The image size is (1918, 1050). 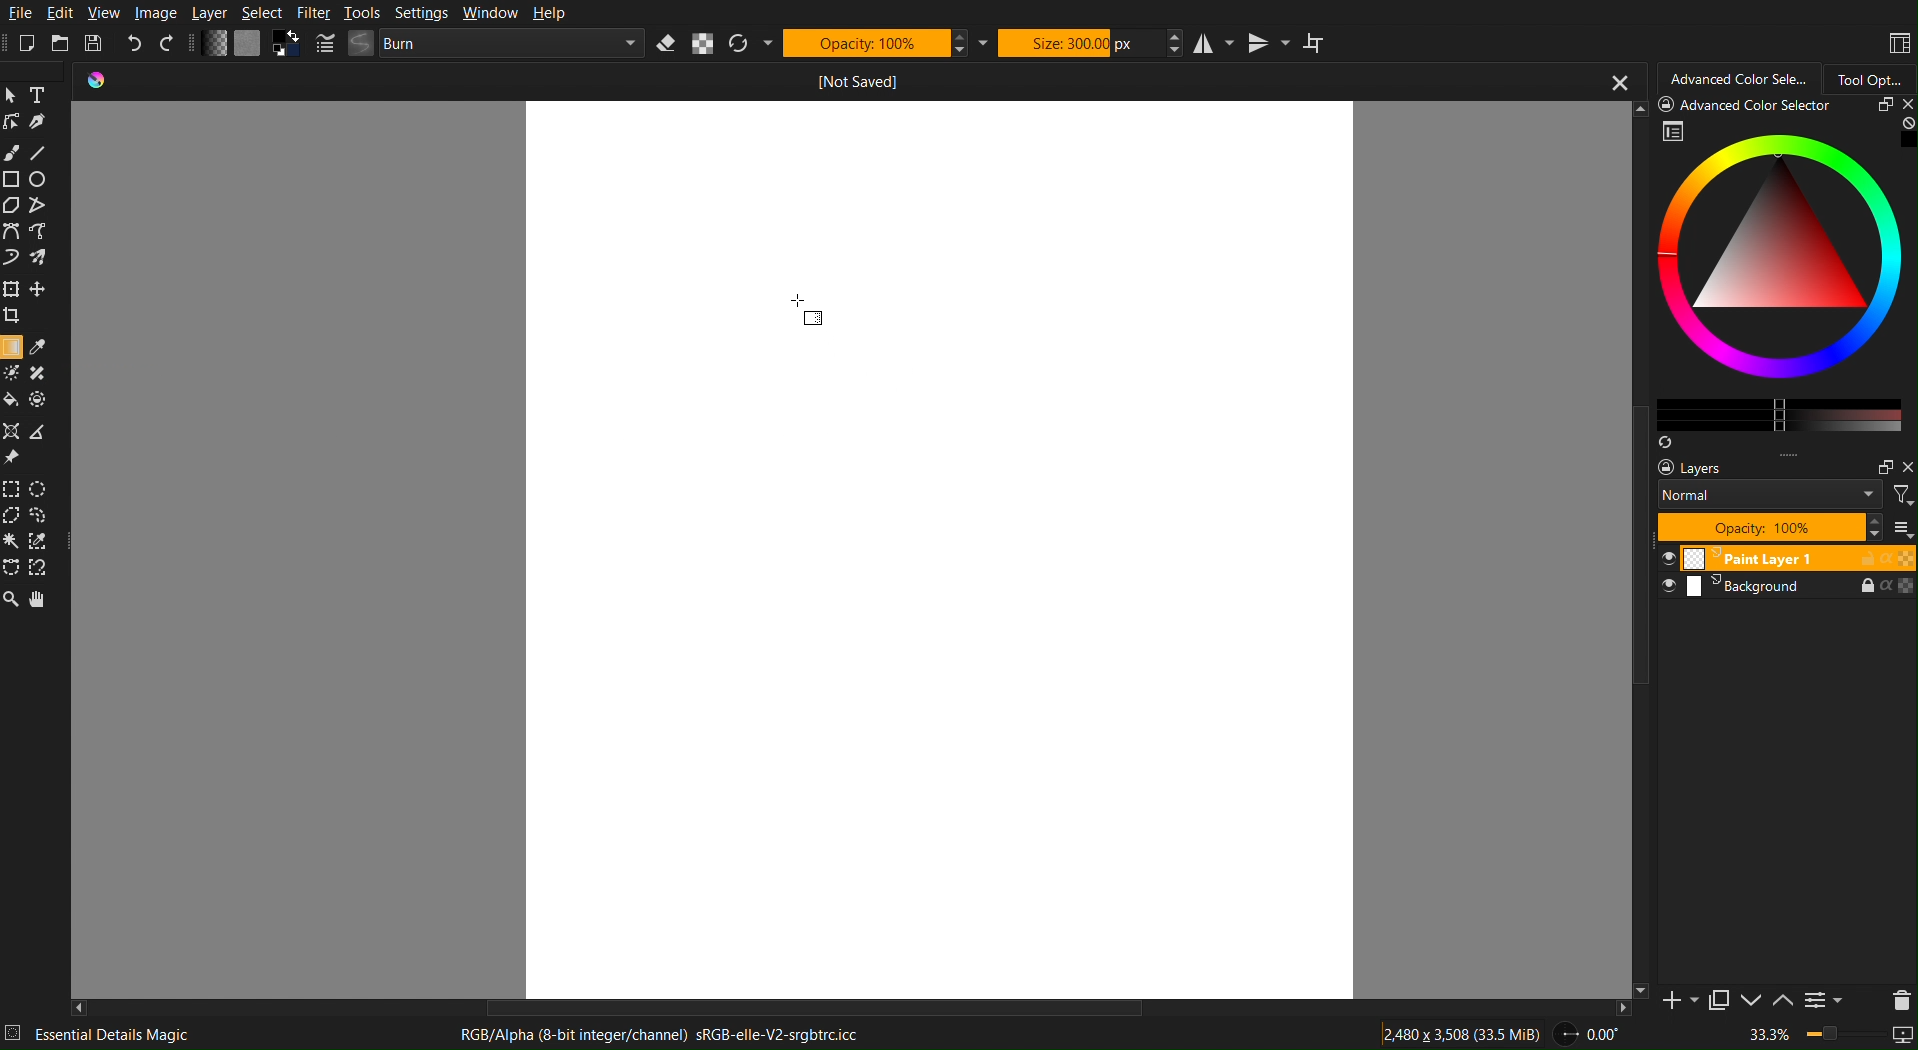 What do you see at coordinates (1823, 1002) in the screenshot?
I see `Settings` at bounding box center [1823, 1002].